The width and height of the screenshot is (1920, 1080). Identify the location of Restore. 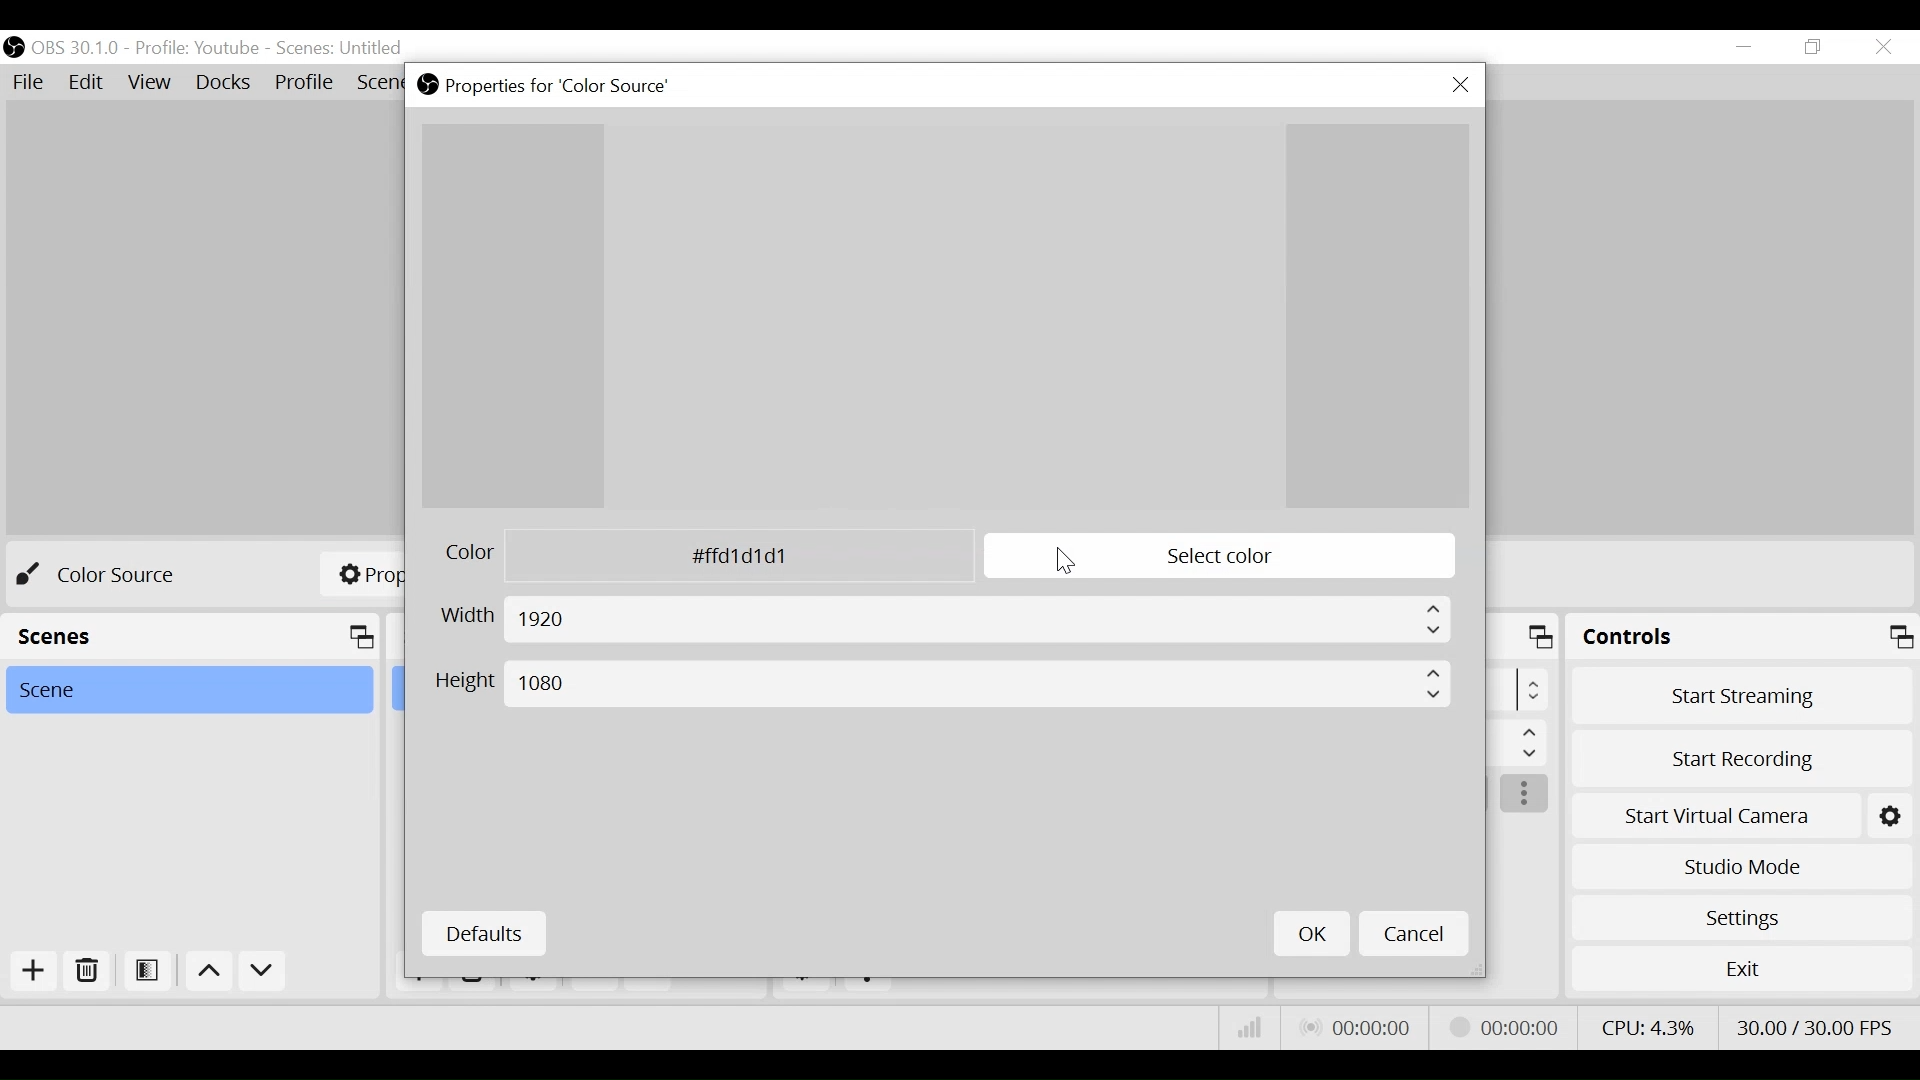
(1819, 47).